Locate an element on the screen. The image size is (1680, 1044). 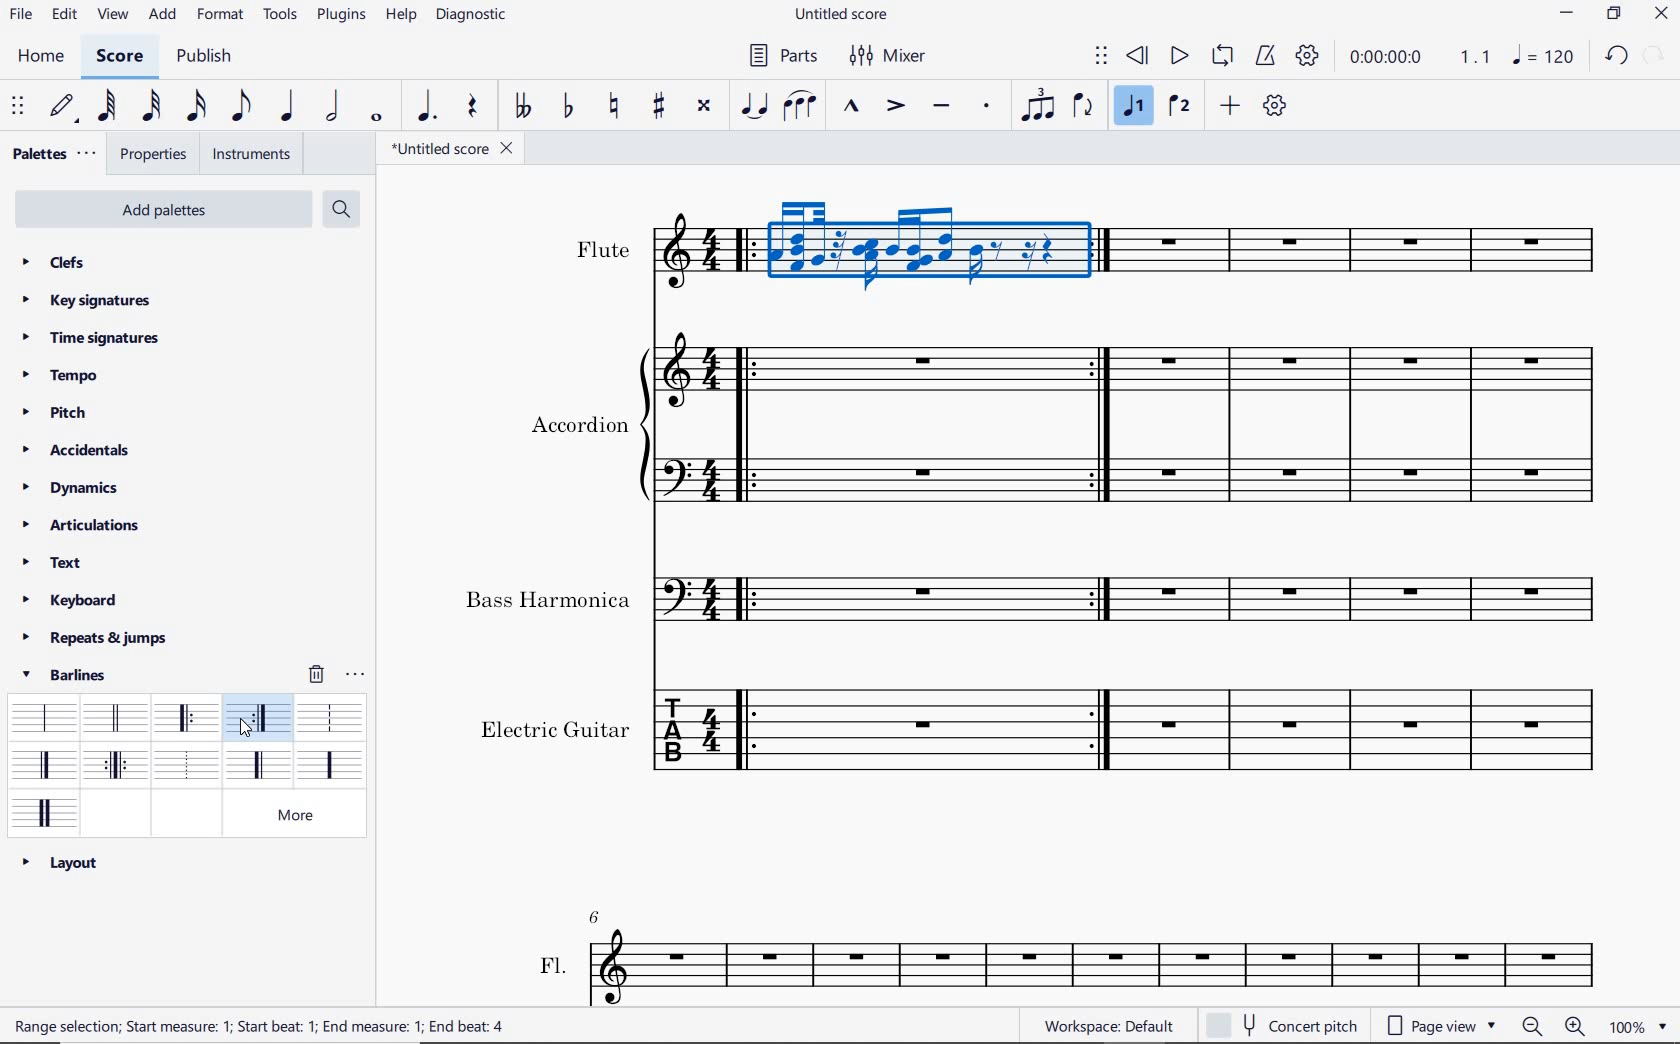
tools is located at coordinates (280, 16).